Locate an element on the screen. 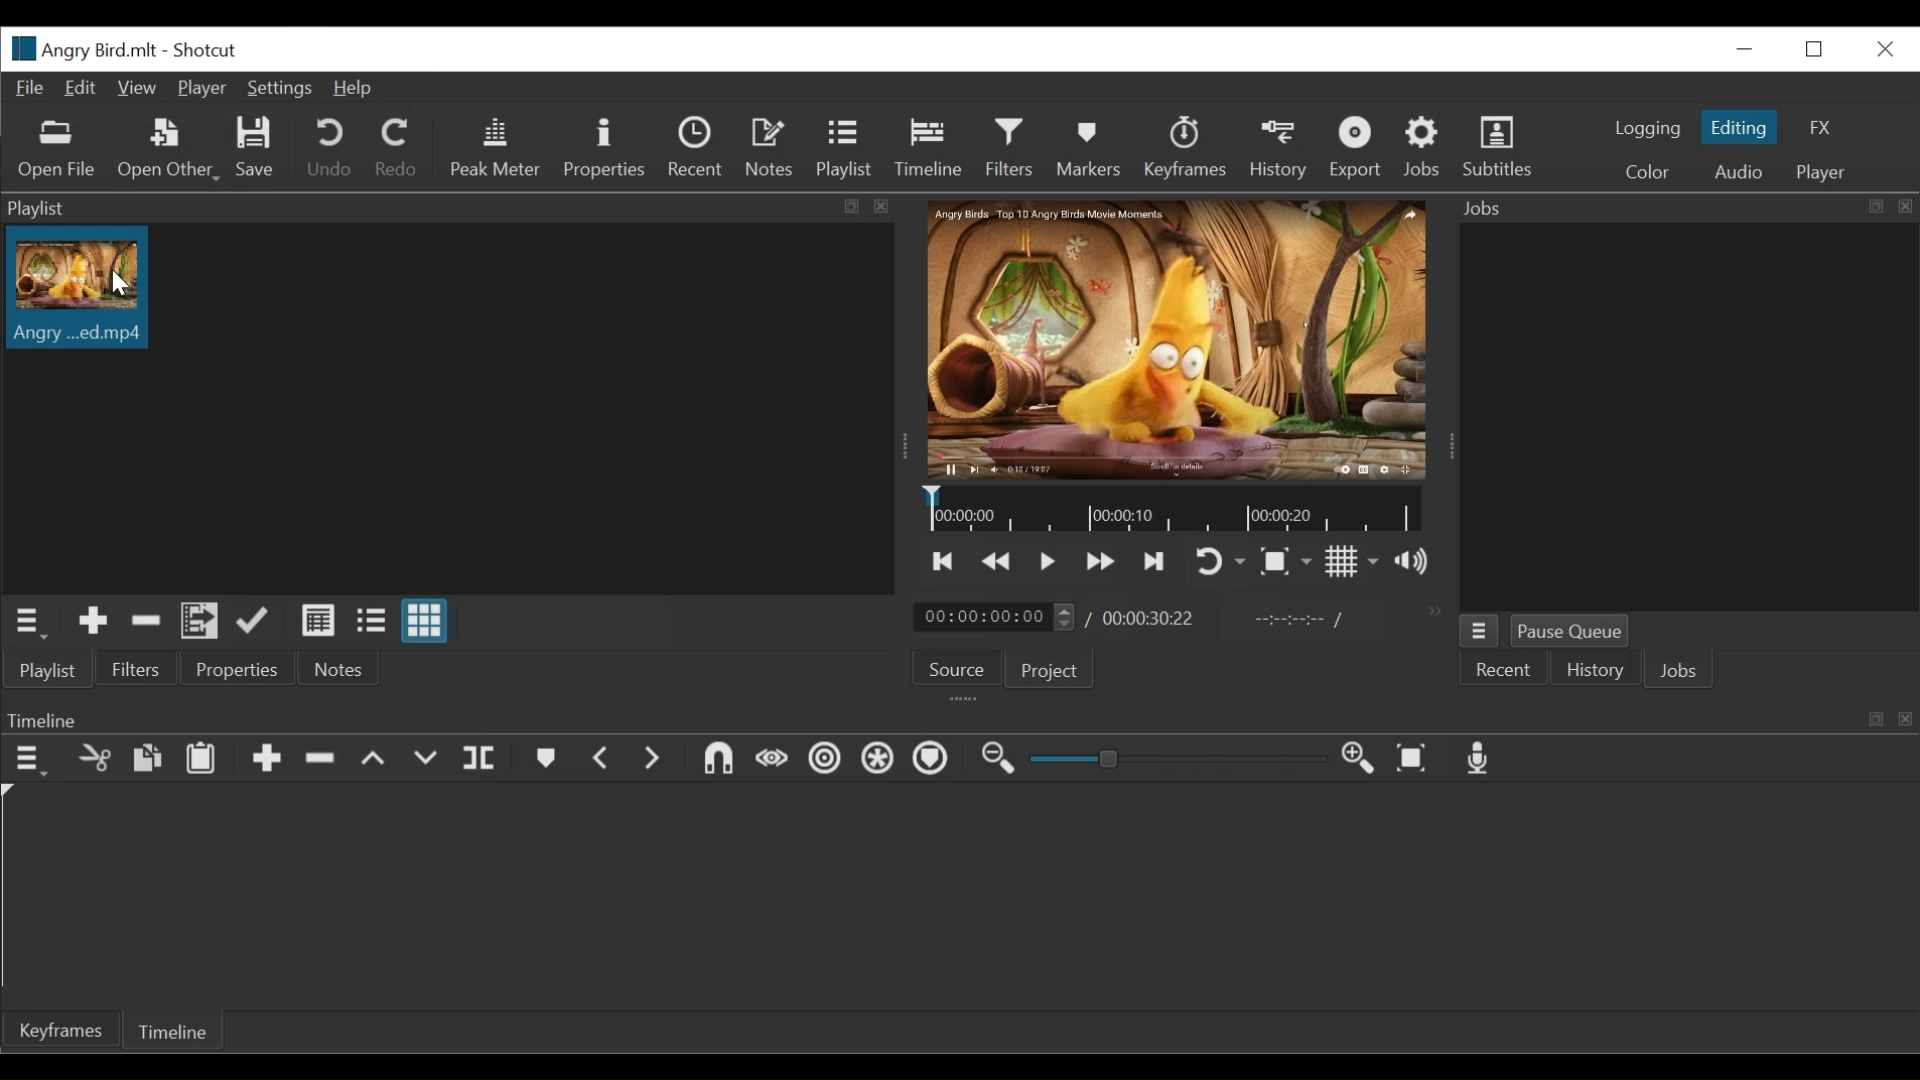 This screenshot has width=1920, height=1080. zoom slider is located at coordinates (1173, 761).